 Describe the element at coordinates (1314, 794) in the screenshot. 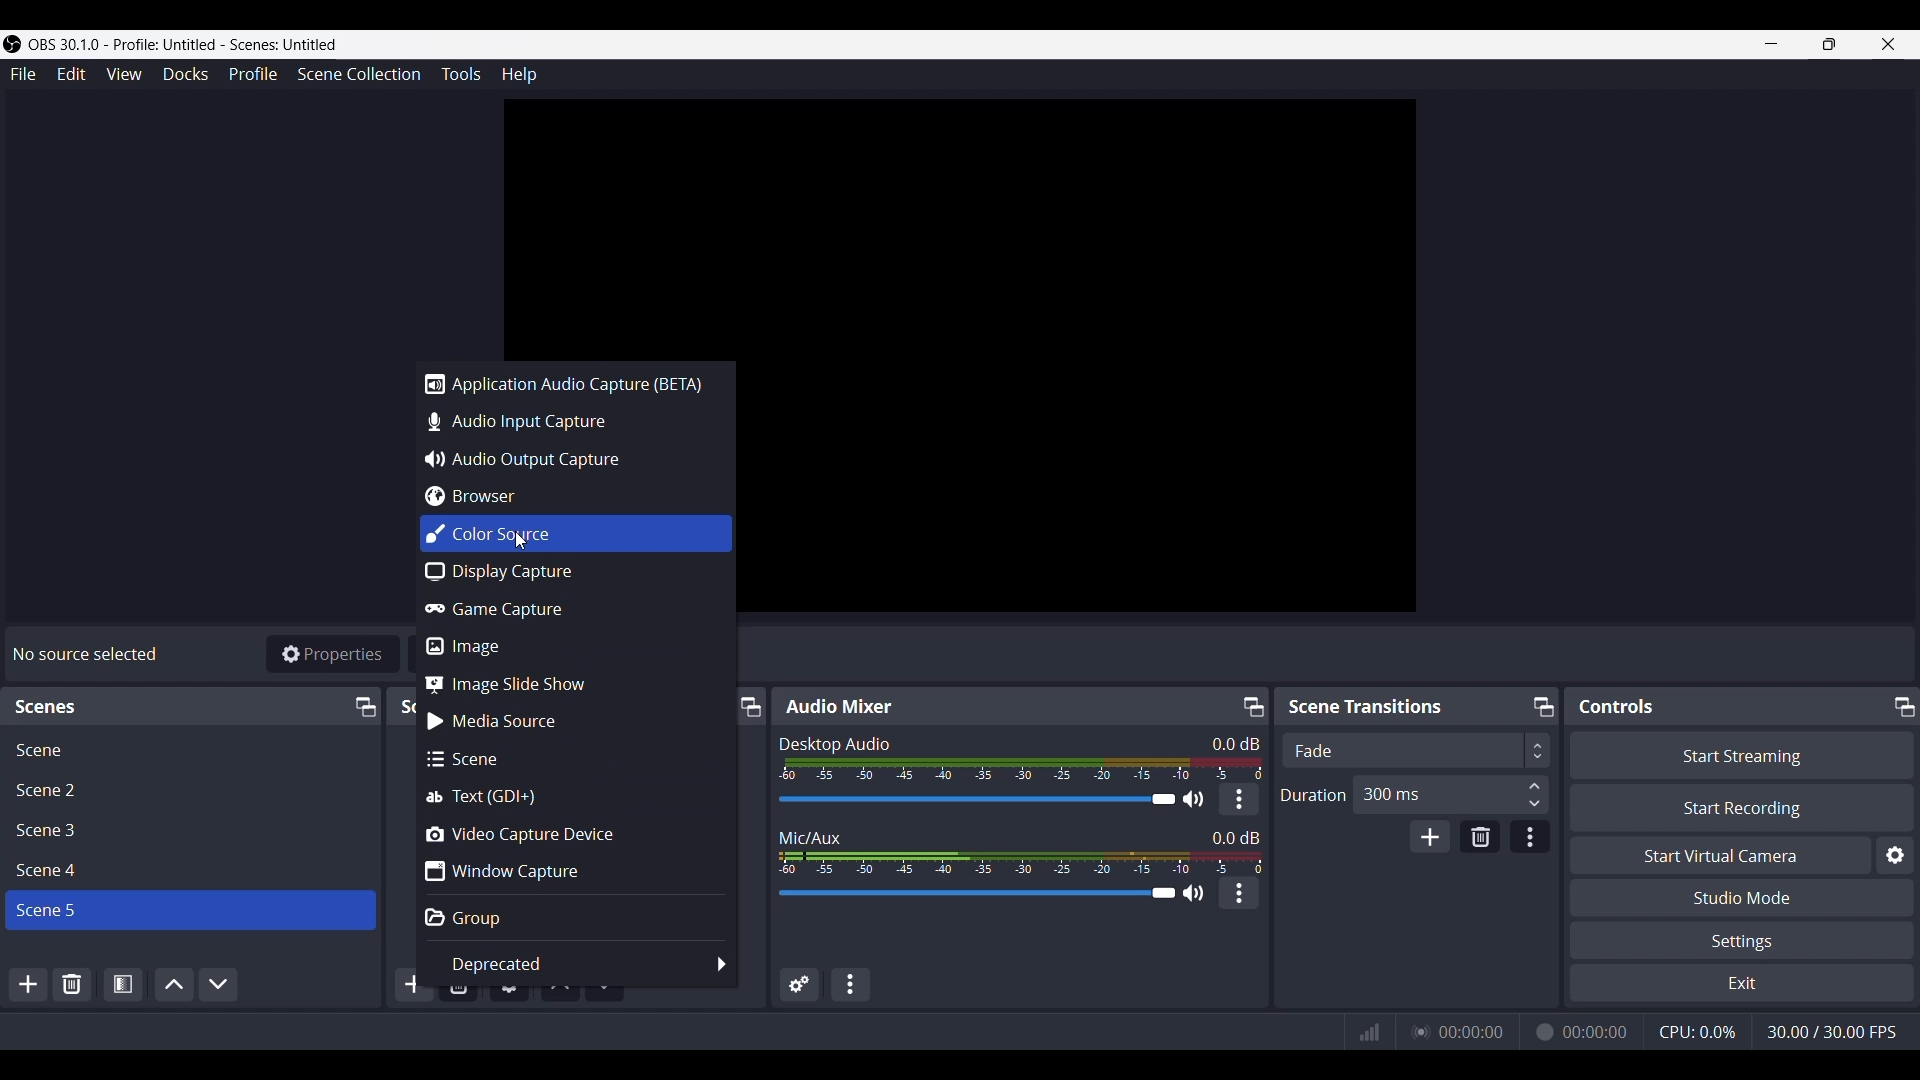

I see `Duration Adjuster` at that location.